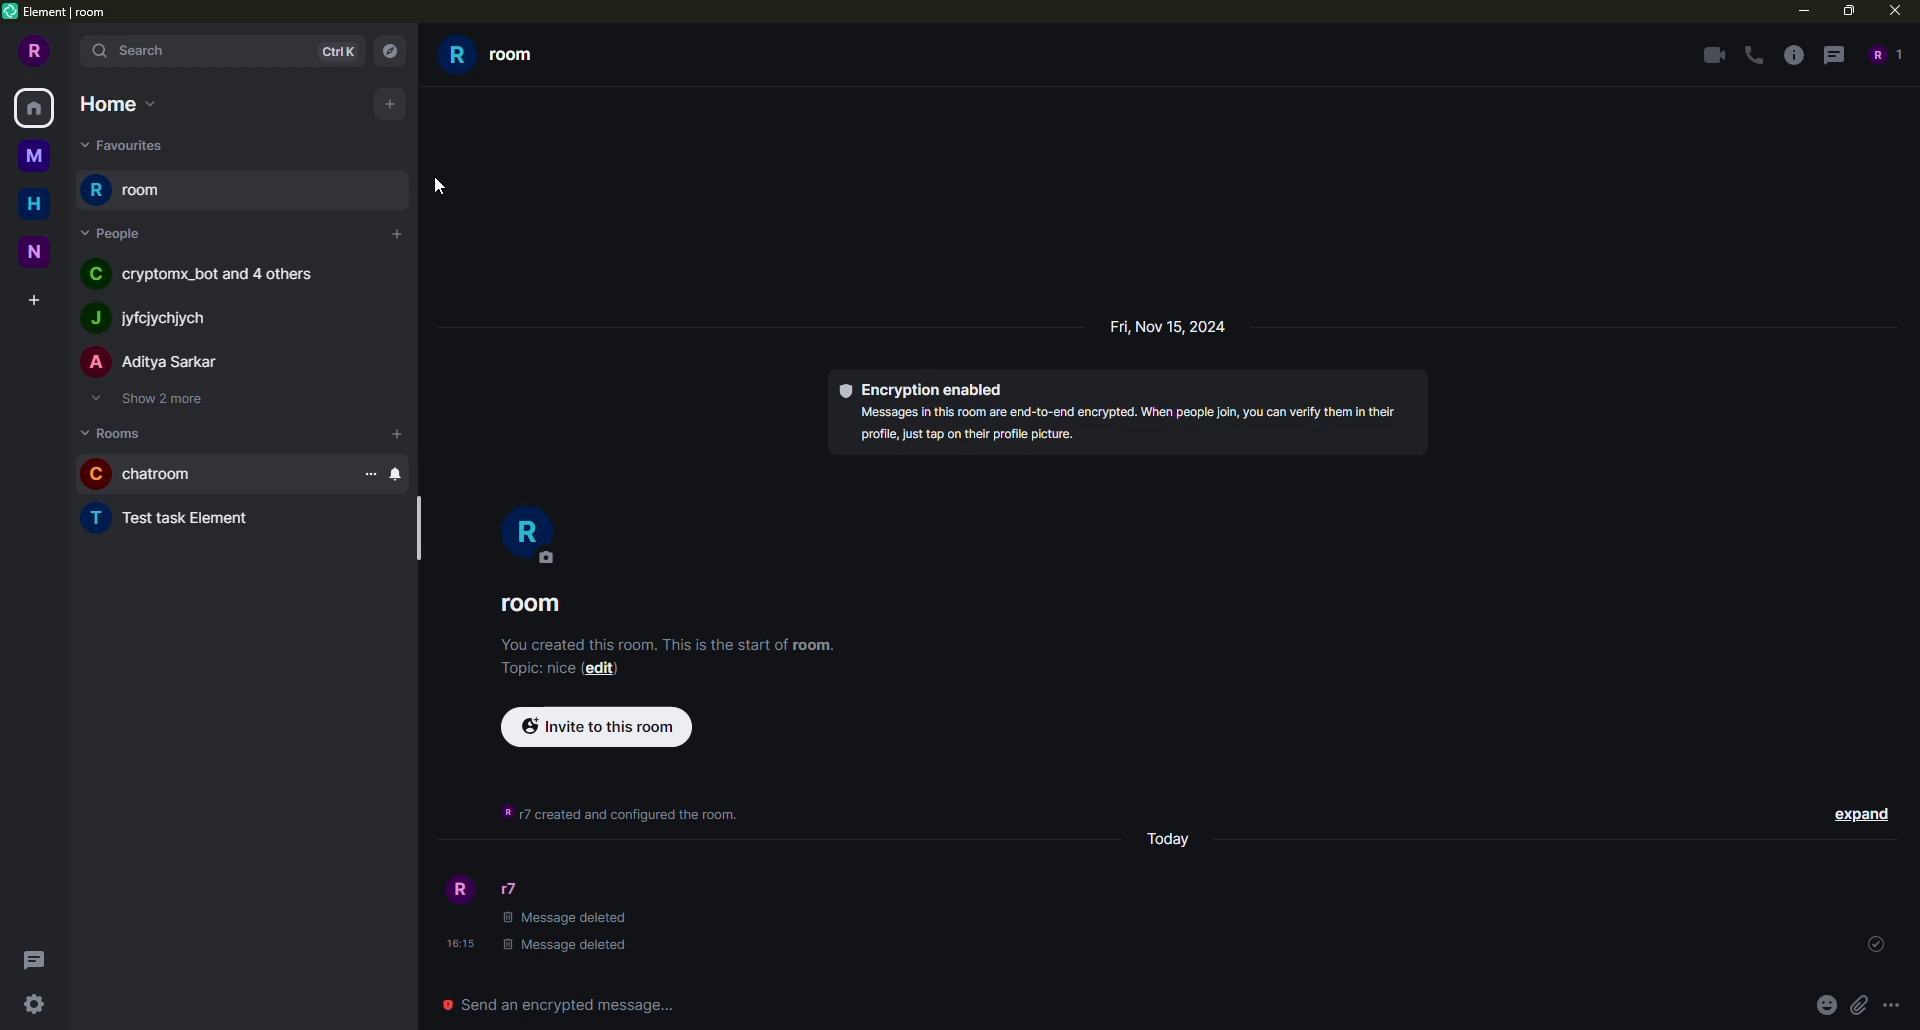 This screenshot has height=1030, width=1920. I want to click on add, so click(398, 235).